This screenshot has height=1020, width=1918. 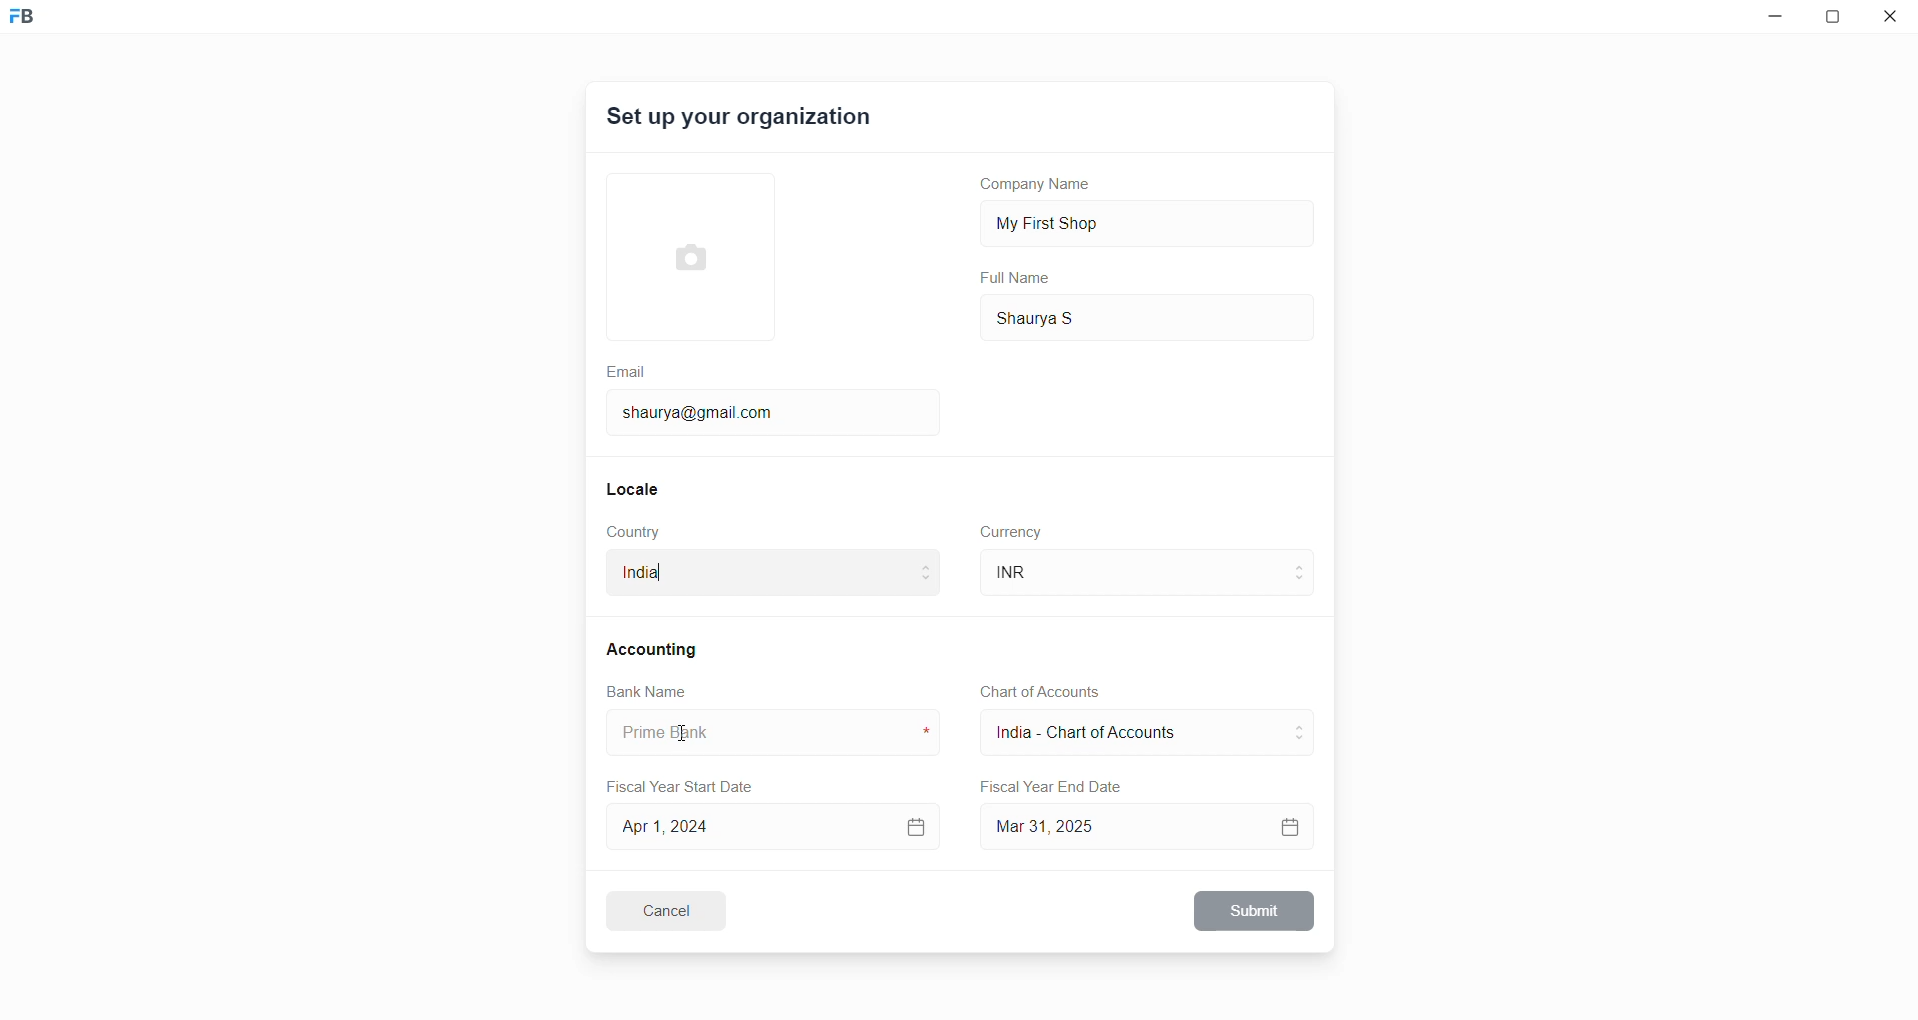 What do you see at coordinates (1256, 911) in the screenshot?
I see `Submit ` at bounding box center [1256, 911].